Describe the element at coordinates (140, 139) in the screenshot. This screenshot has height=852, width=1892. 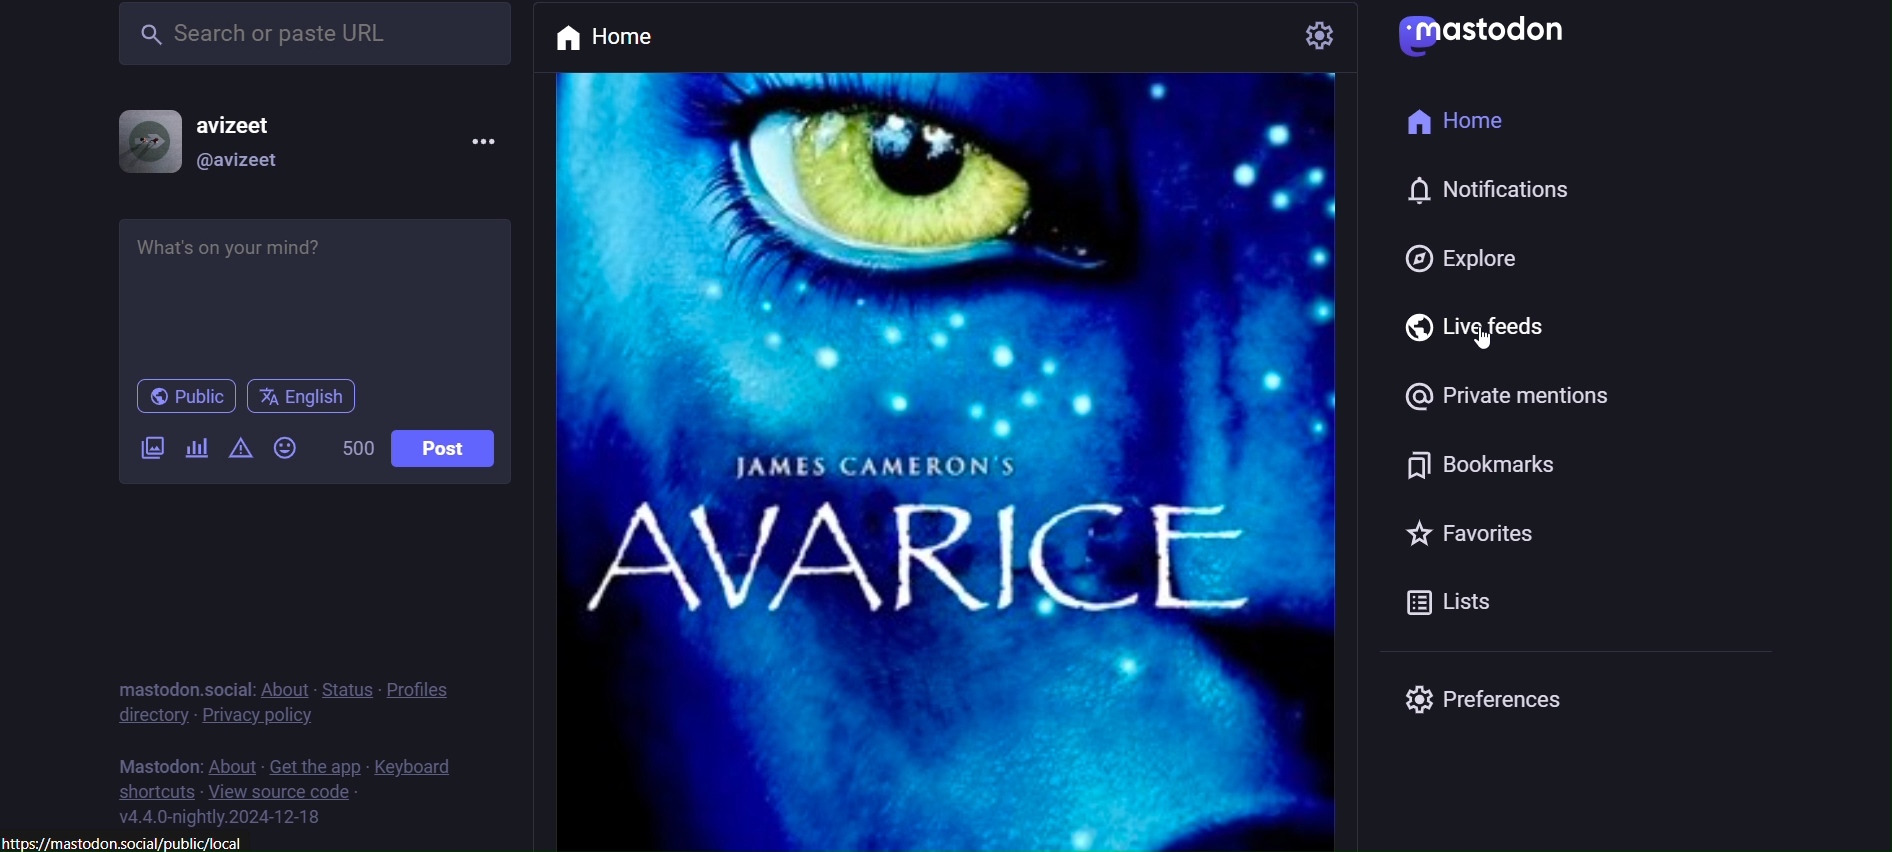
I see `display picture` at that location.